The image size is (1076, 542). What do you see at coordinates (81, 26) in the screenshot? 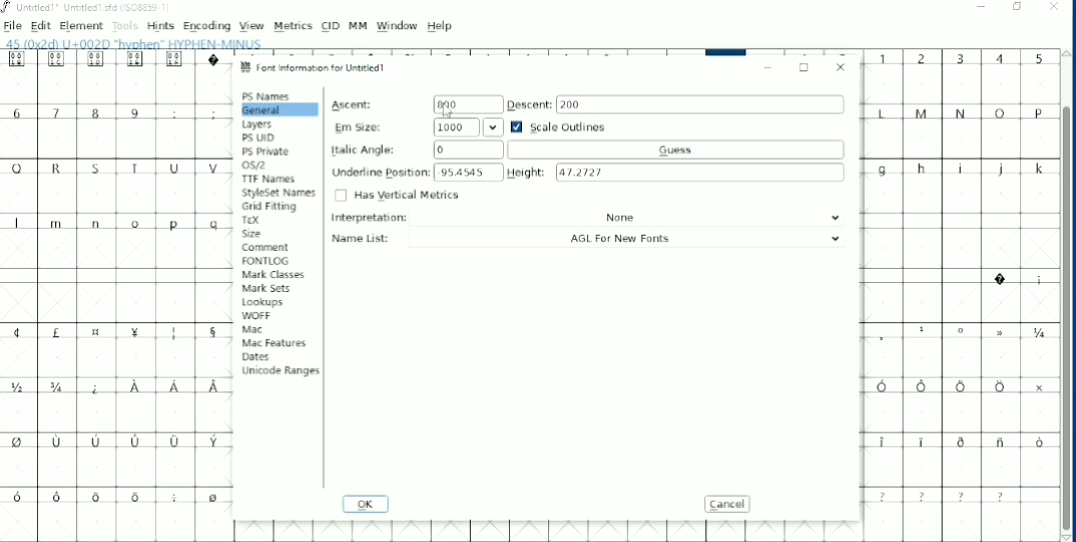
I see `Element` at bounding box center [81, 26].